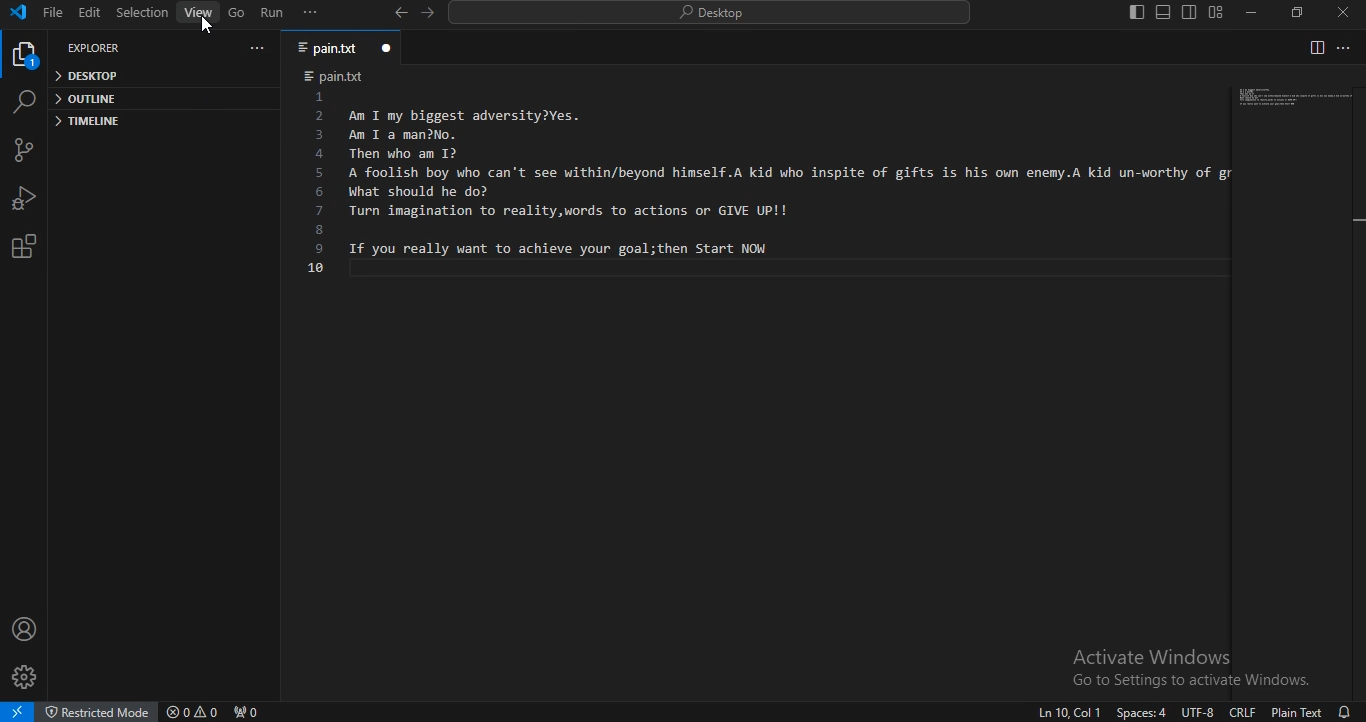  What do you see at coordinates (203, 27) in the screenshot?
I see `cursor` at bounding box center [203, 27].